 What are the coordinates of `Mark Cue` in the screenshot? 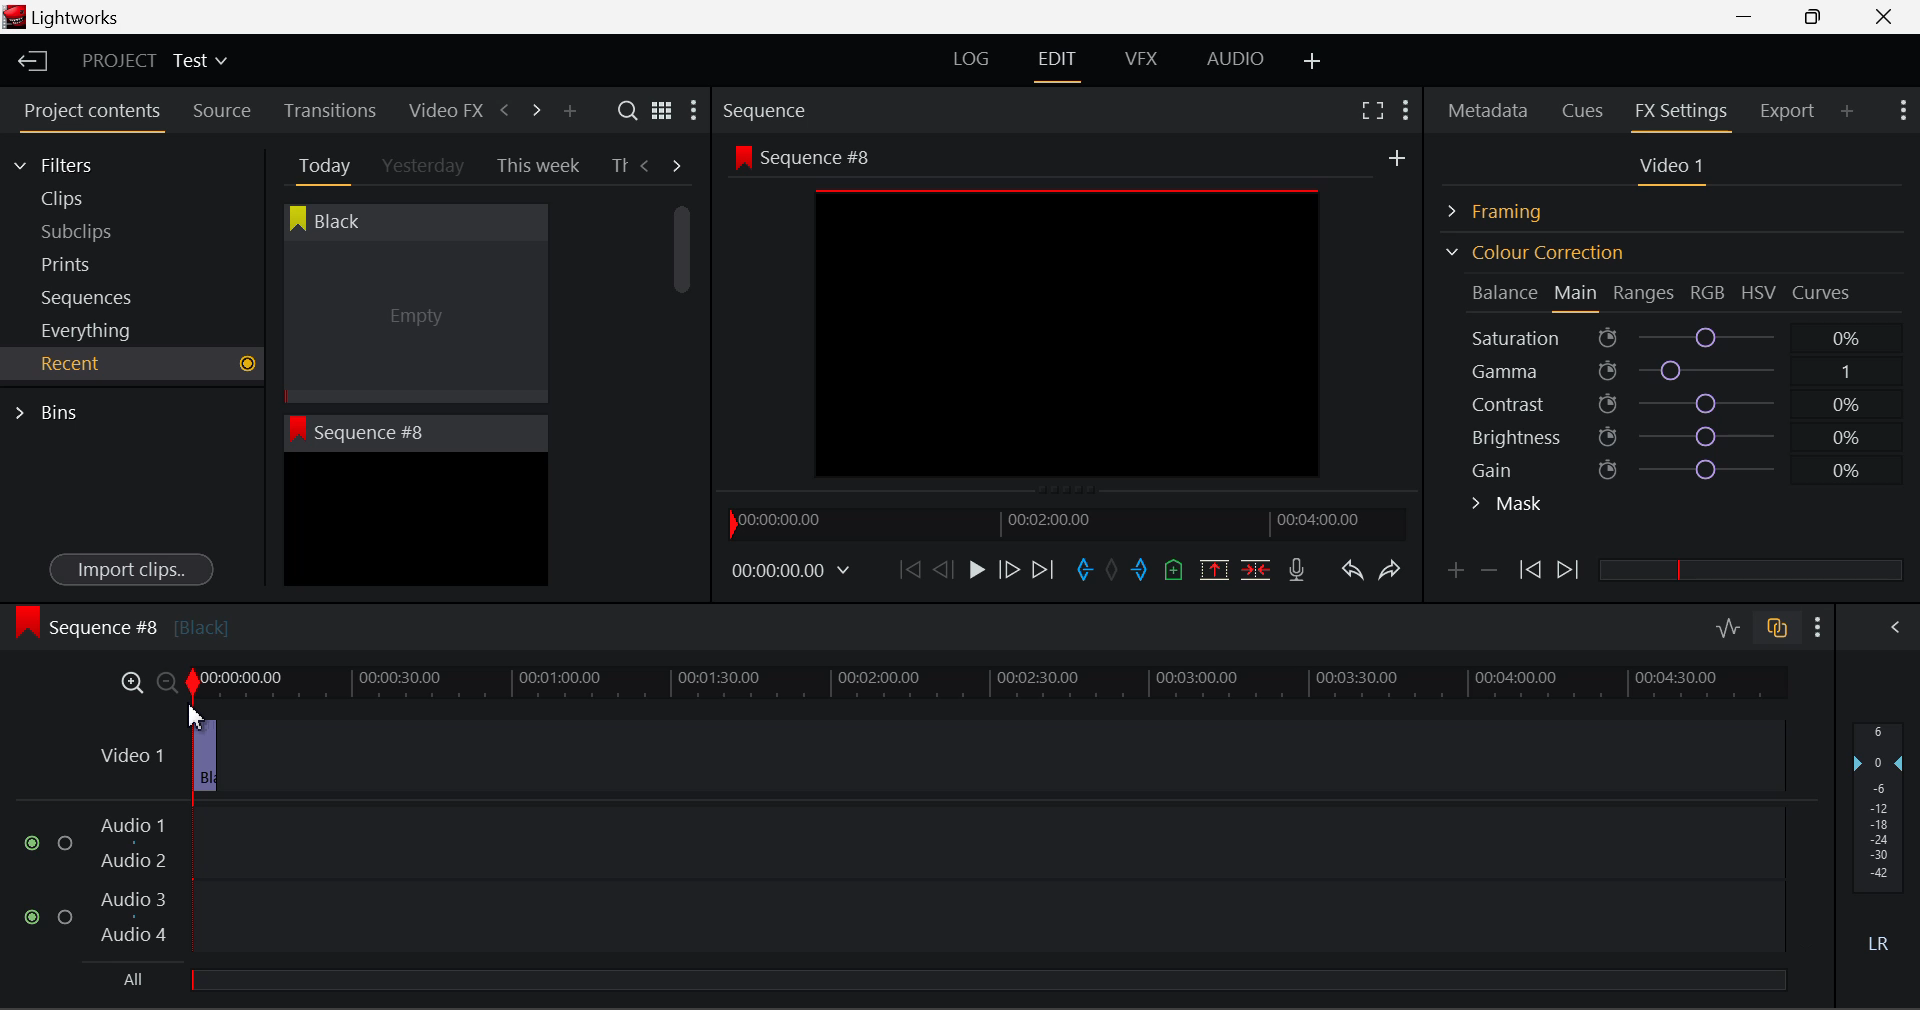 It's located at (1172, 571).